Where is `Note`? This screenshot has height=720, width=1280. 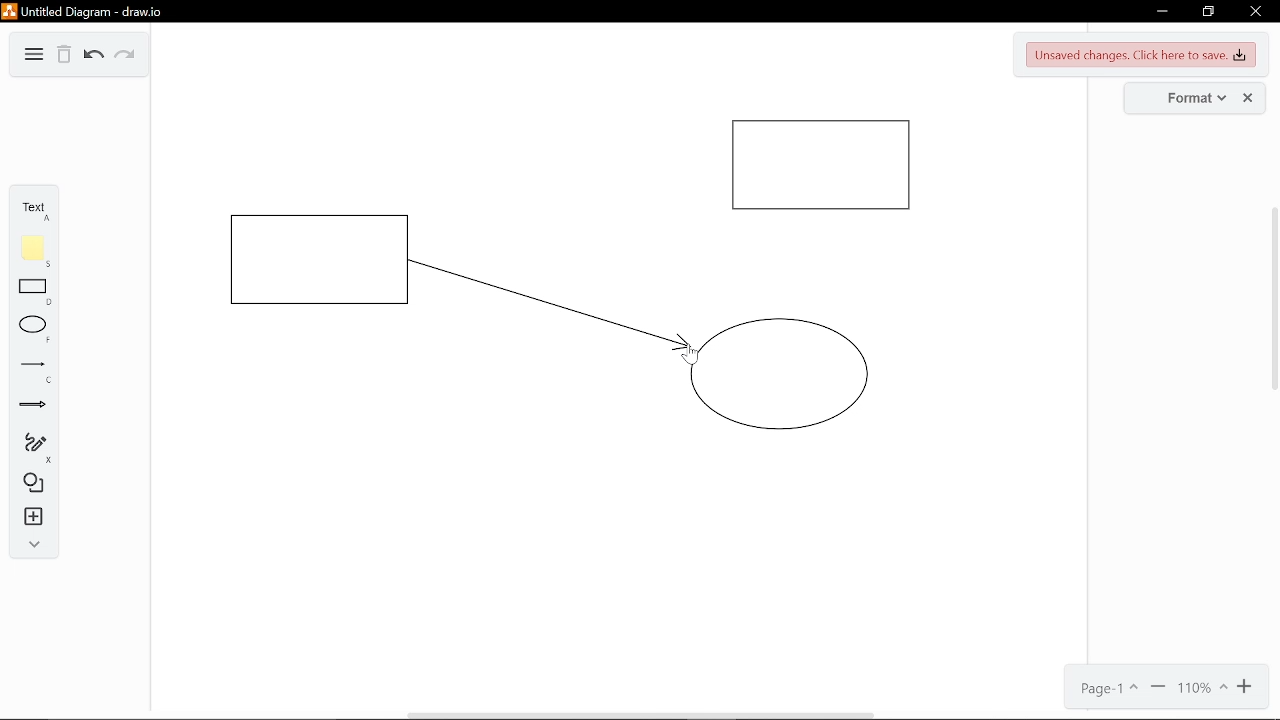
Note is located at coordinates (34, 251).